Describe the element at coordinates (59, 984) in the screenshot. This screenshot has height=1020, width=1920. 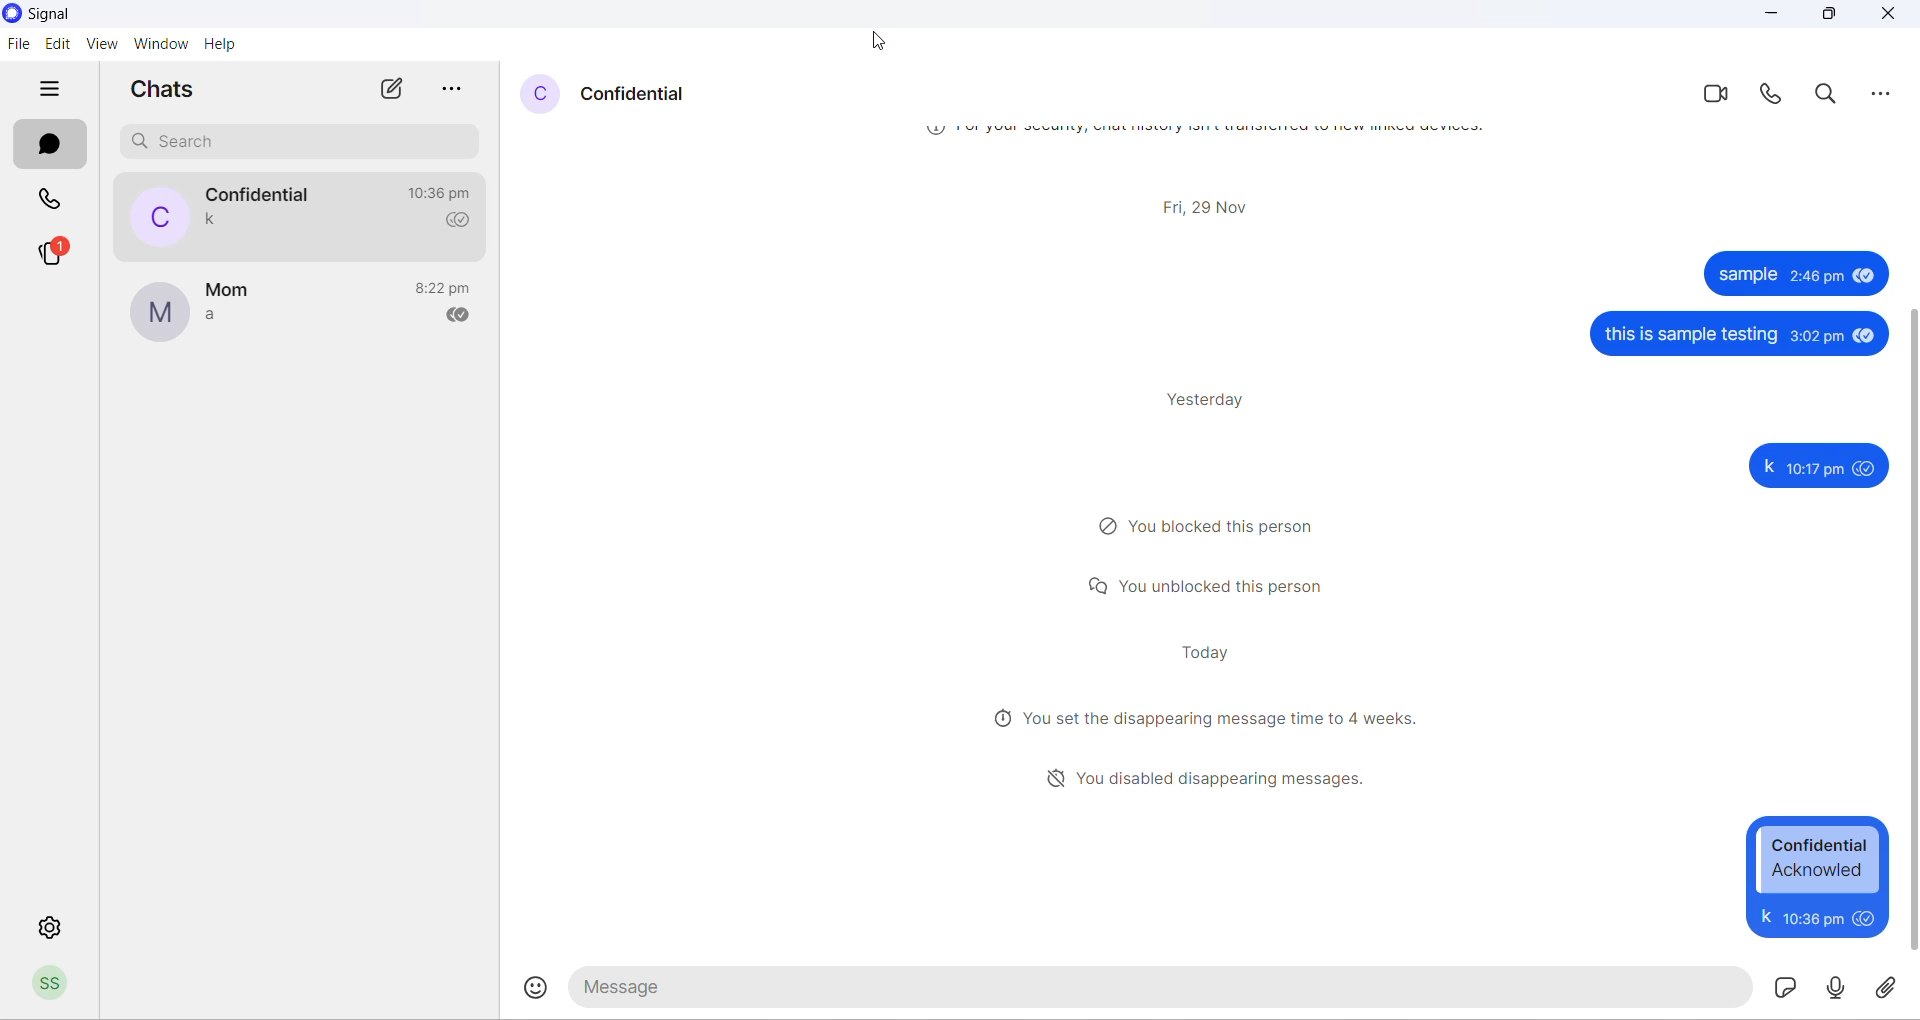
I see `profile` at that location.